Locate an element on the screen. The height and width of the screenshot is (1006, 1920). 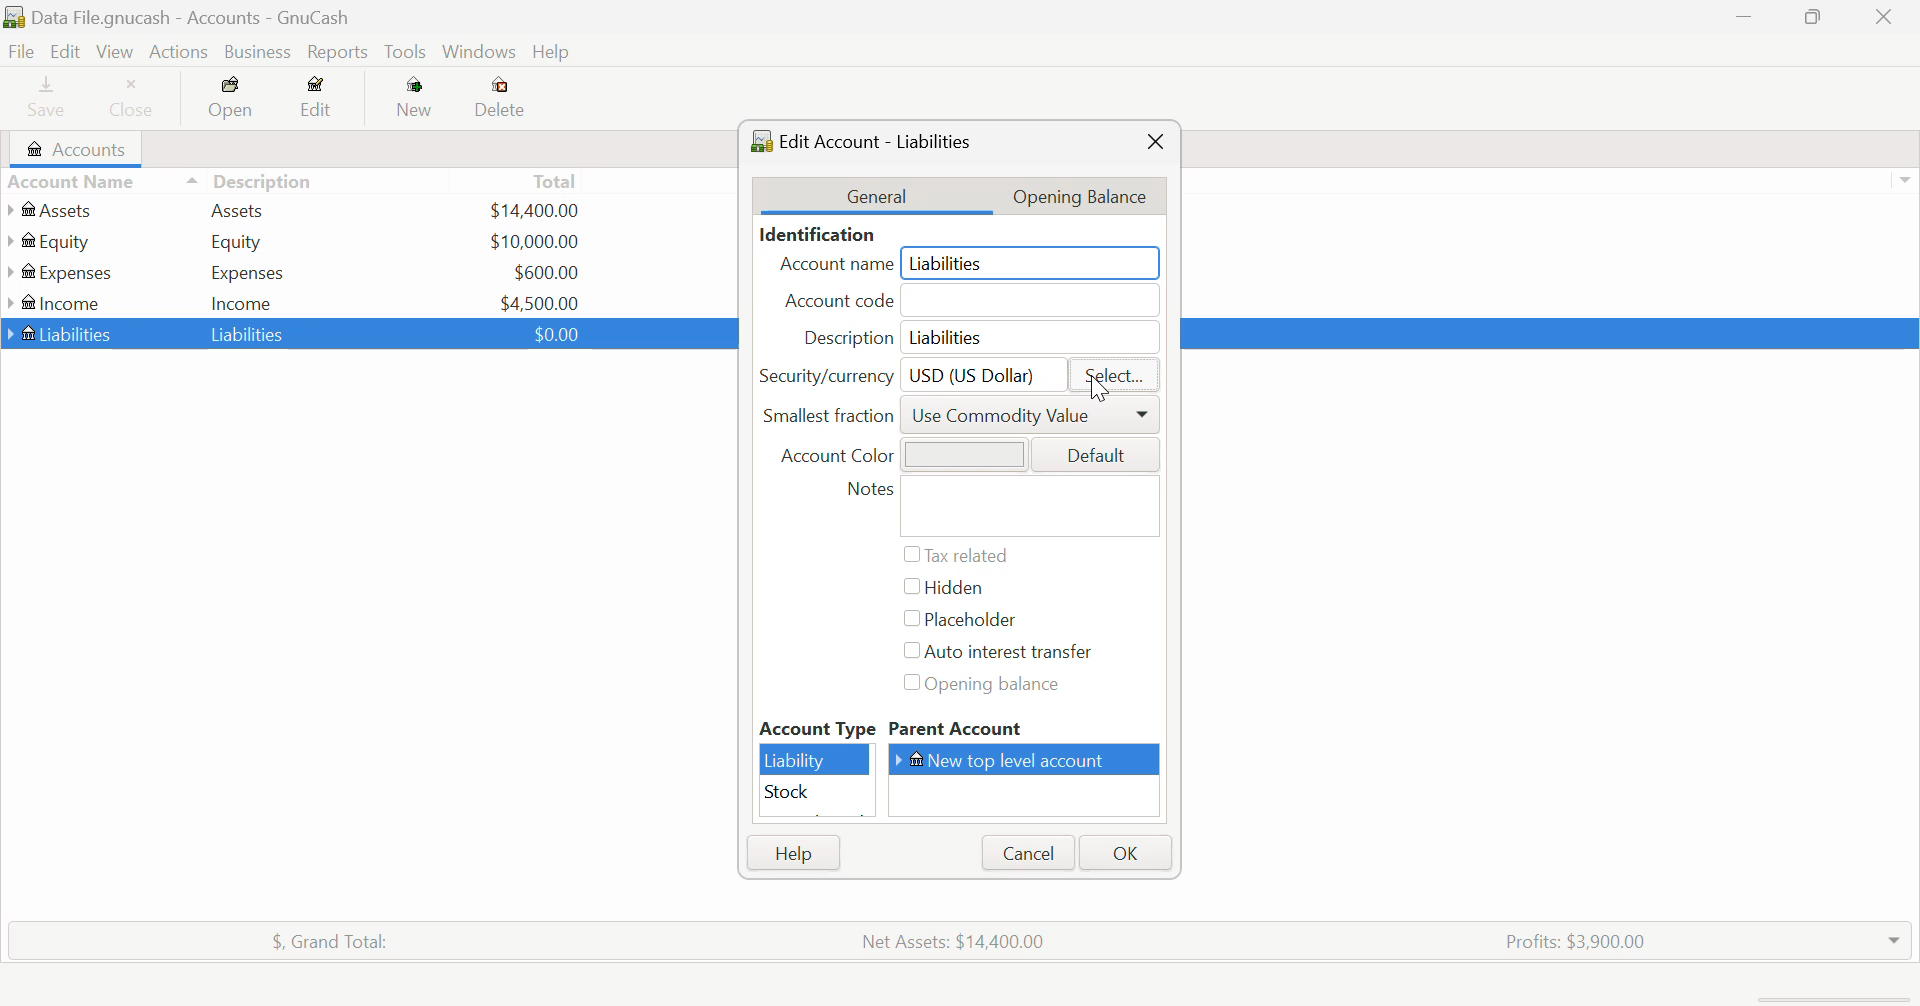
Close Window is located at coordinates (1890, 17).